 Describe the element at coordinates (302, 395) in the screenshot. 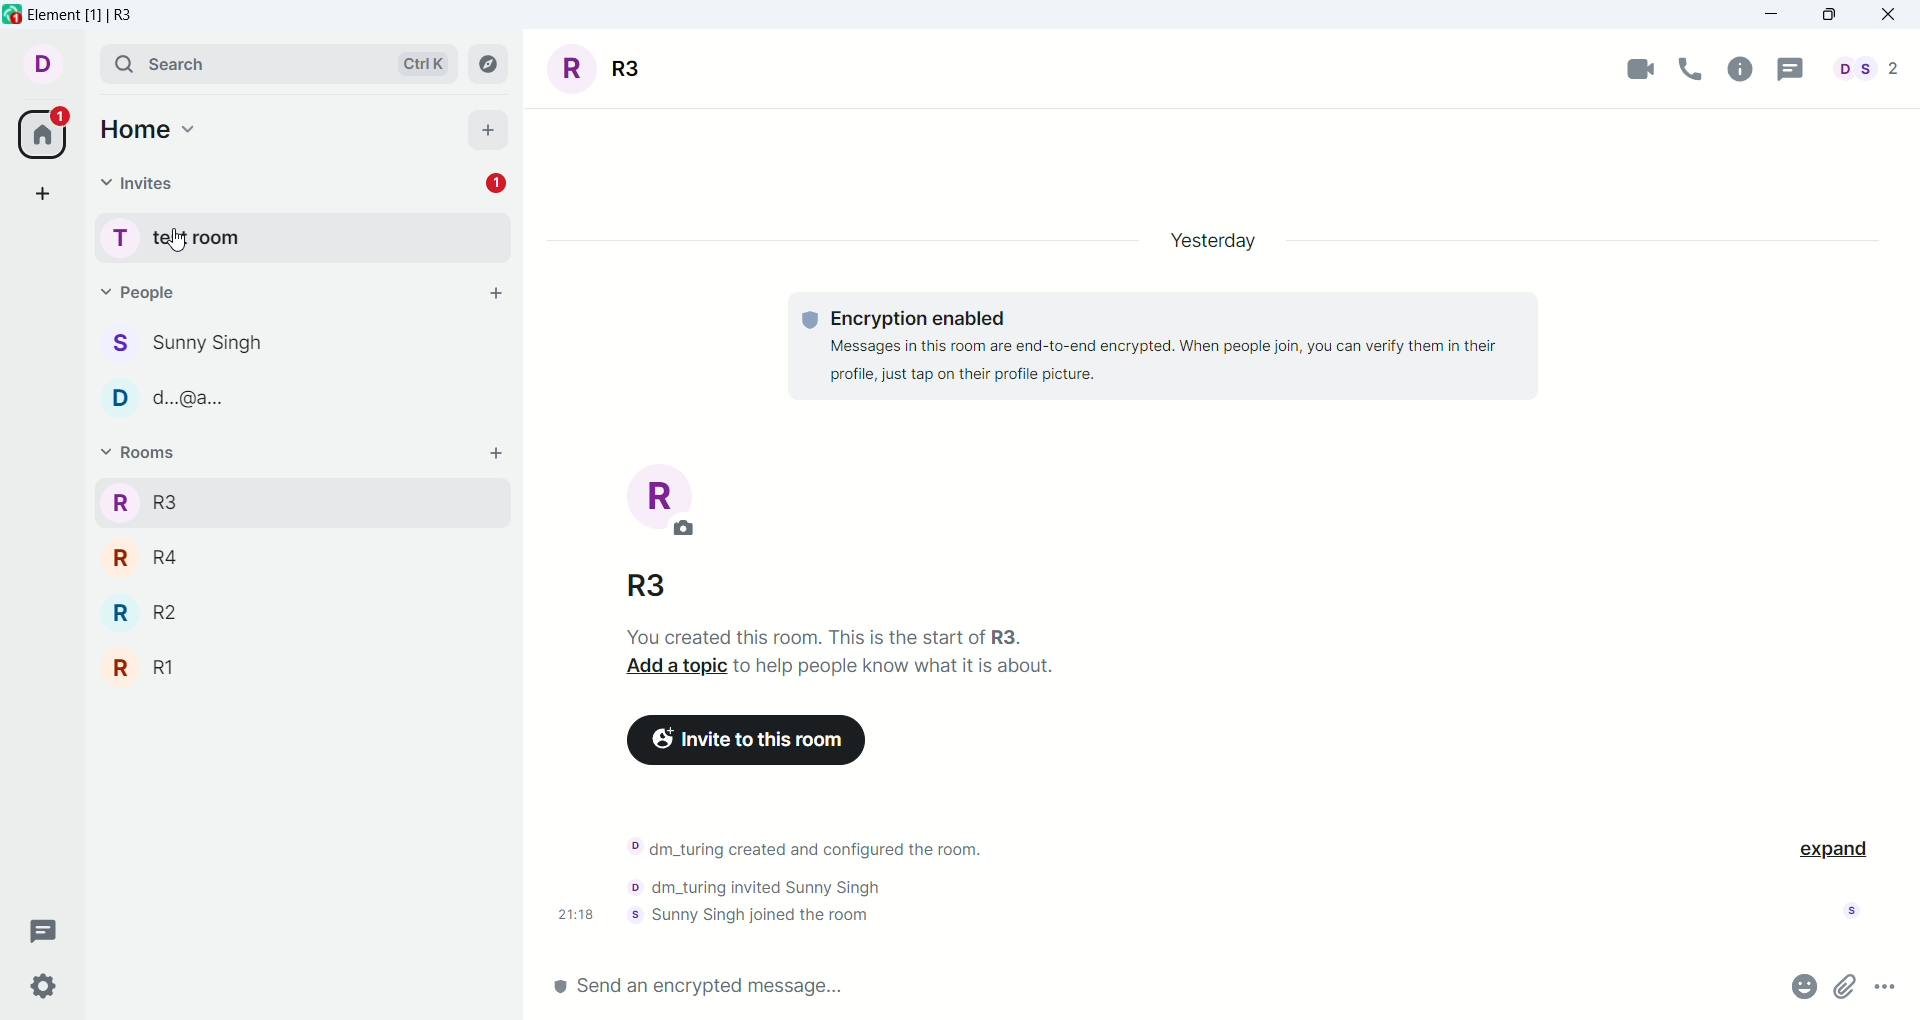

I see `d...@...` at that location.